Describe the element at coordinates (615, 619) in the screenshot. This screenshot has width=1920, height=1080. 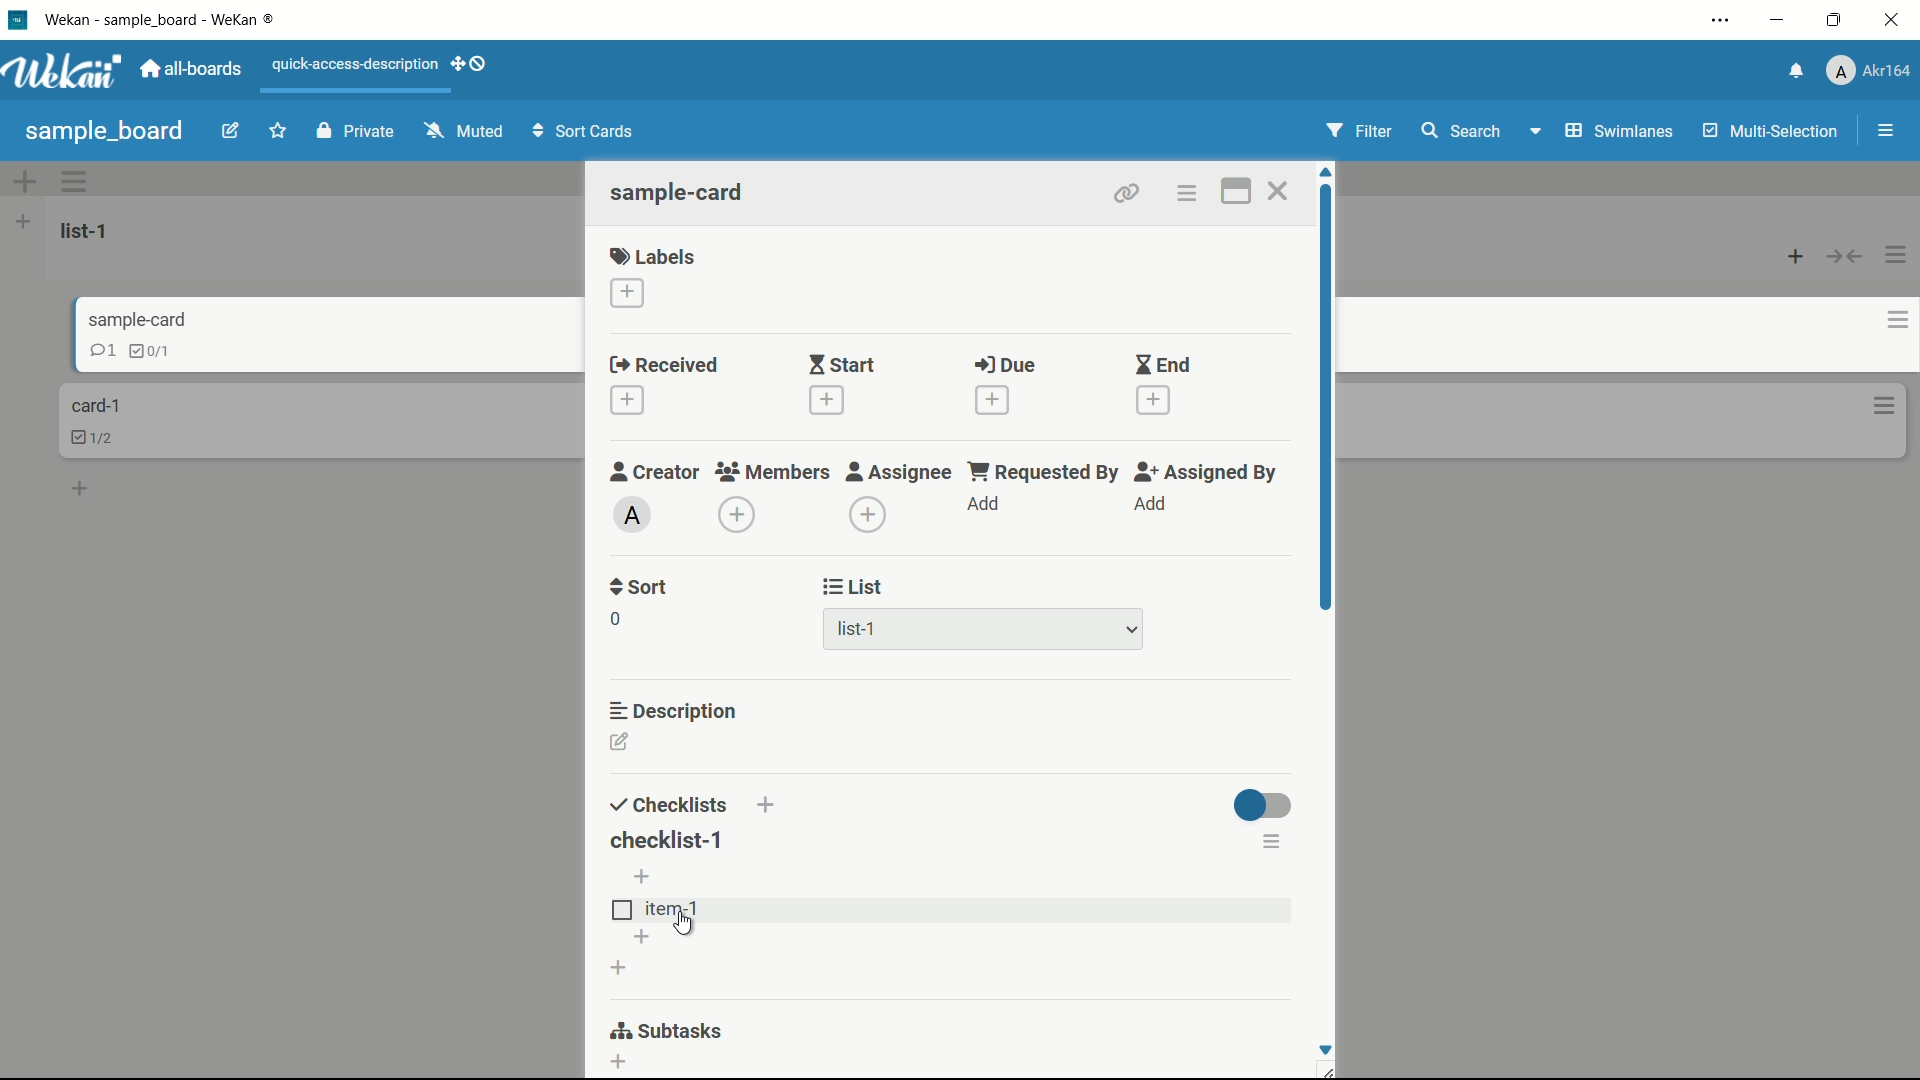
I see `0` at that location.